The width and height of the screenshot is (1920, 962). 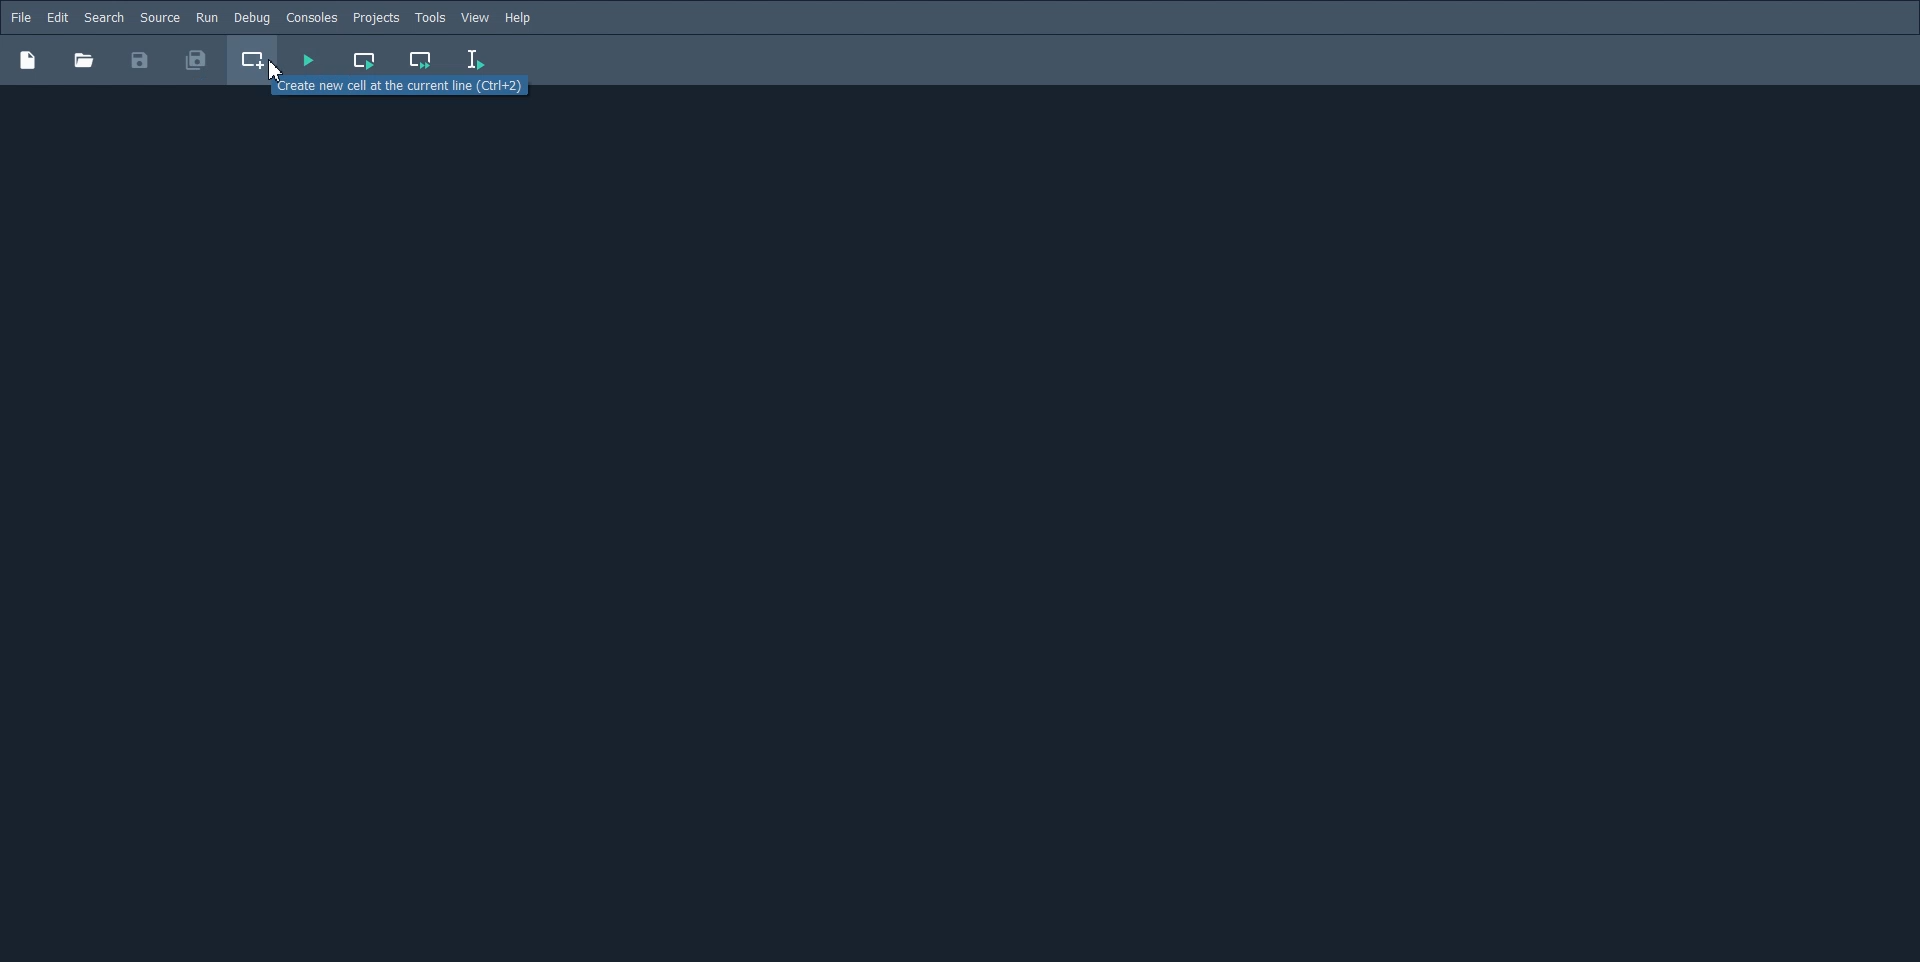 What do you see at coordinates (21, 17) in the screenshot?
I see `File` at bounding box center [21, 17].